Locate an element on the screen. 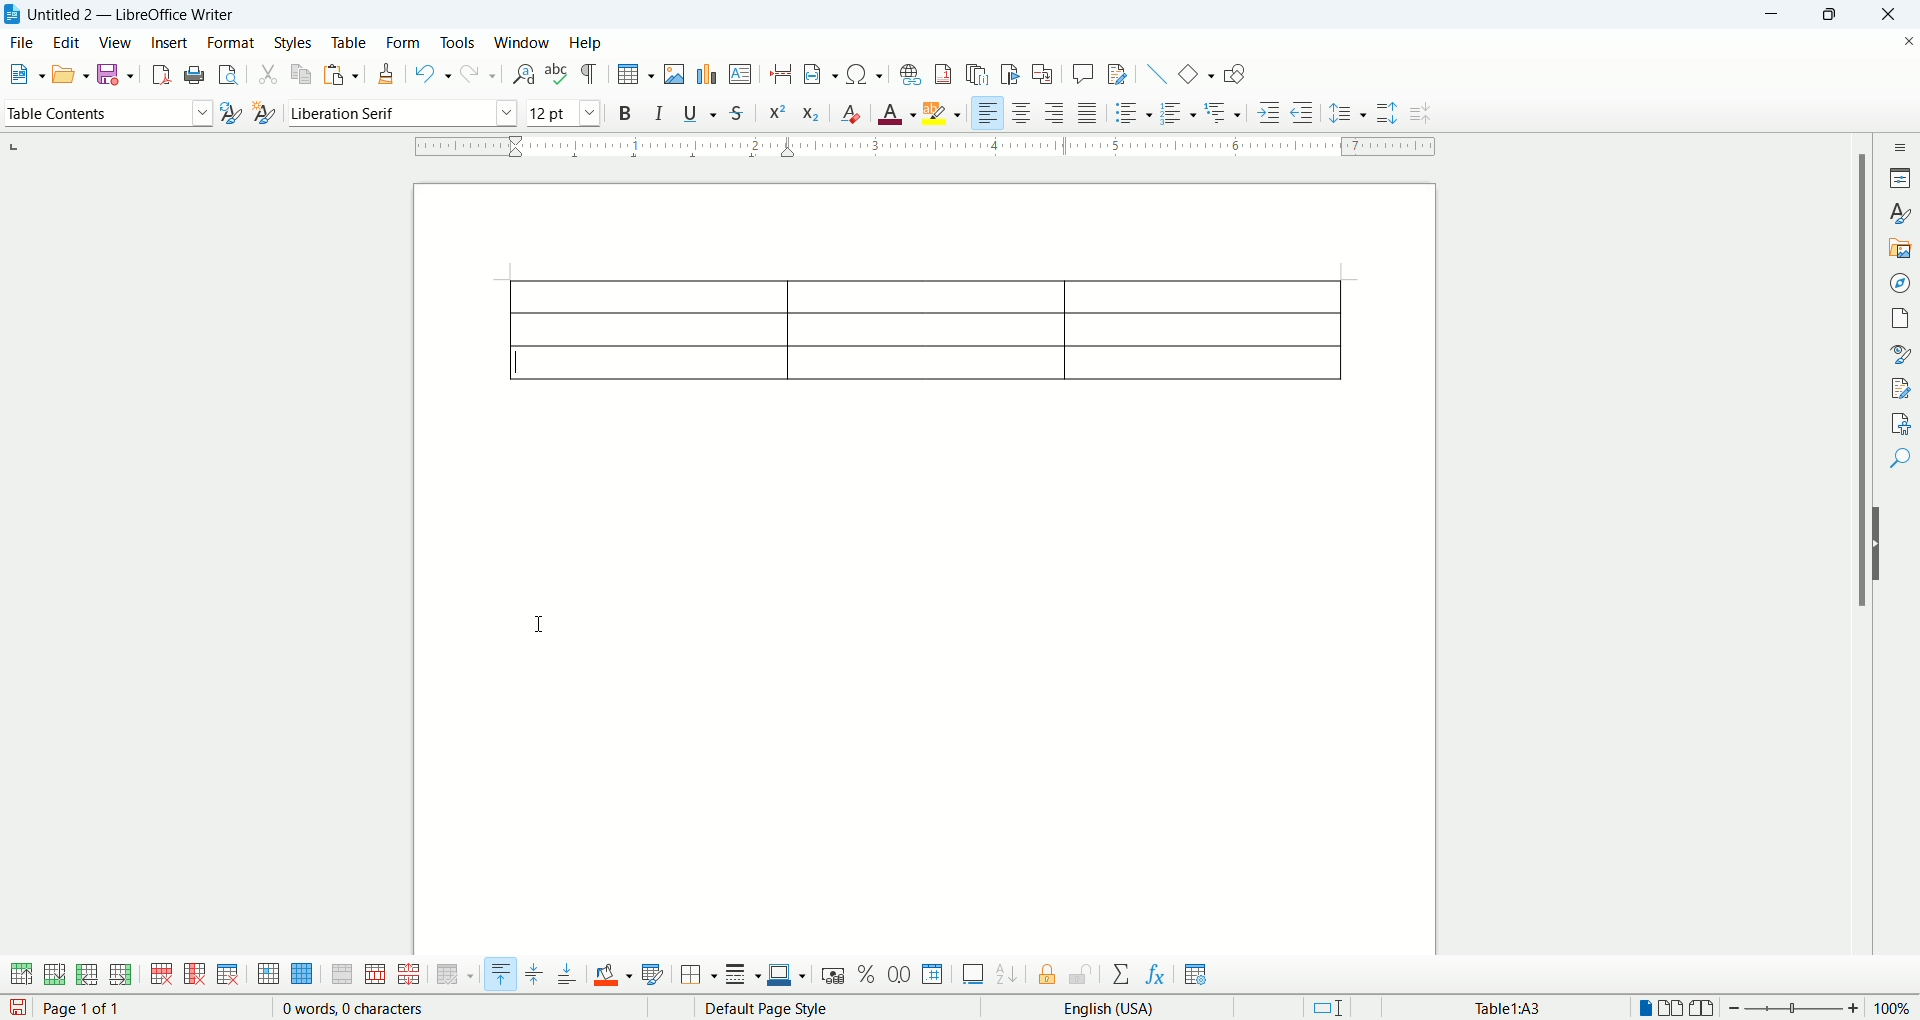 Image resolution: width=1920 pixels, height=1020 pixels. find is located at coordinates (1898, 458).